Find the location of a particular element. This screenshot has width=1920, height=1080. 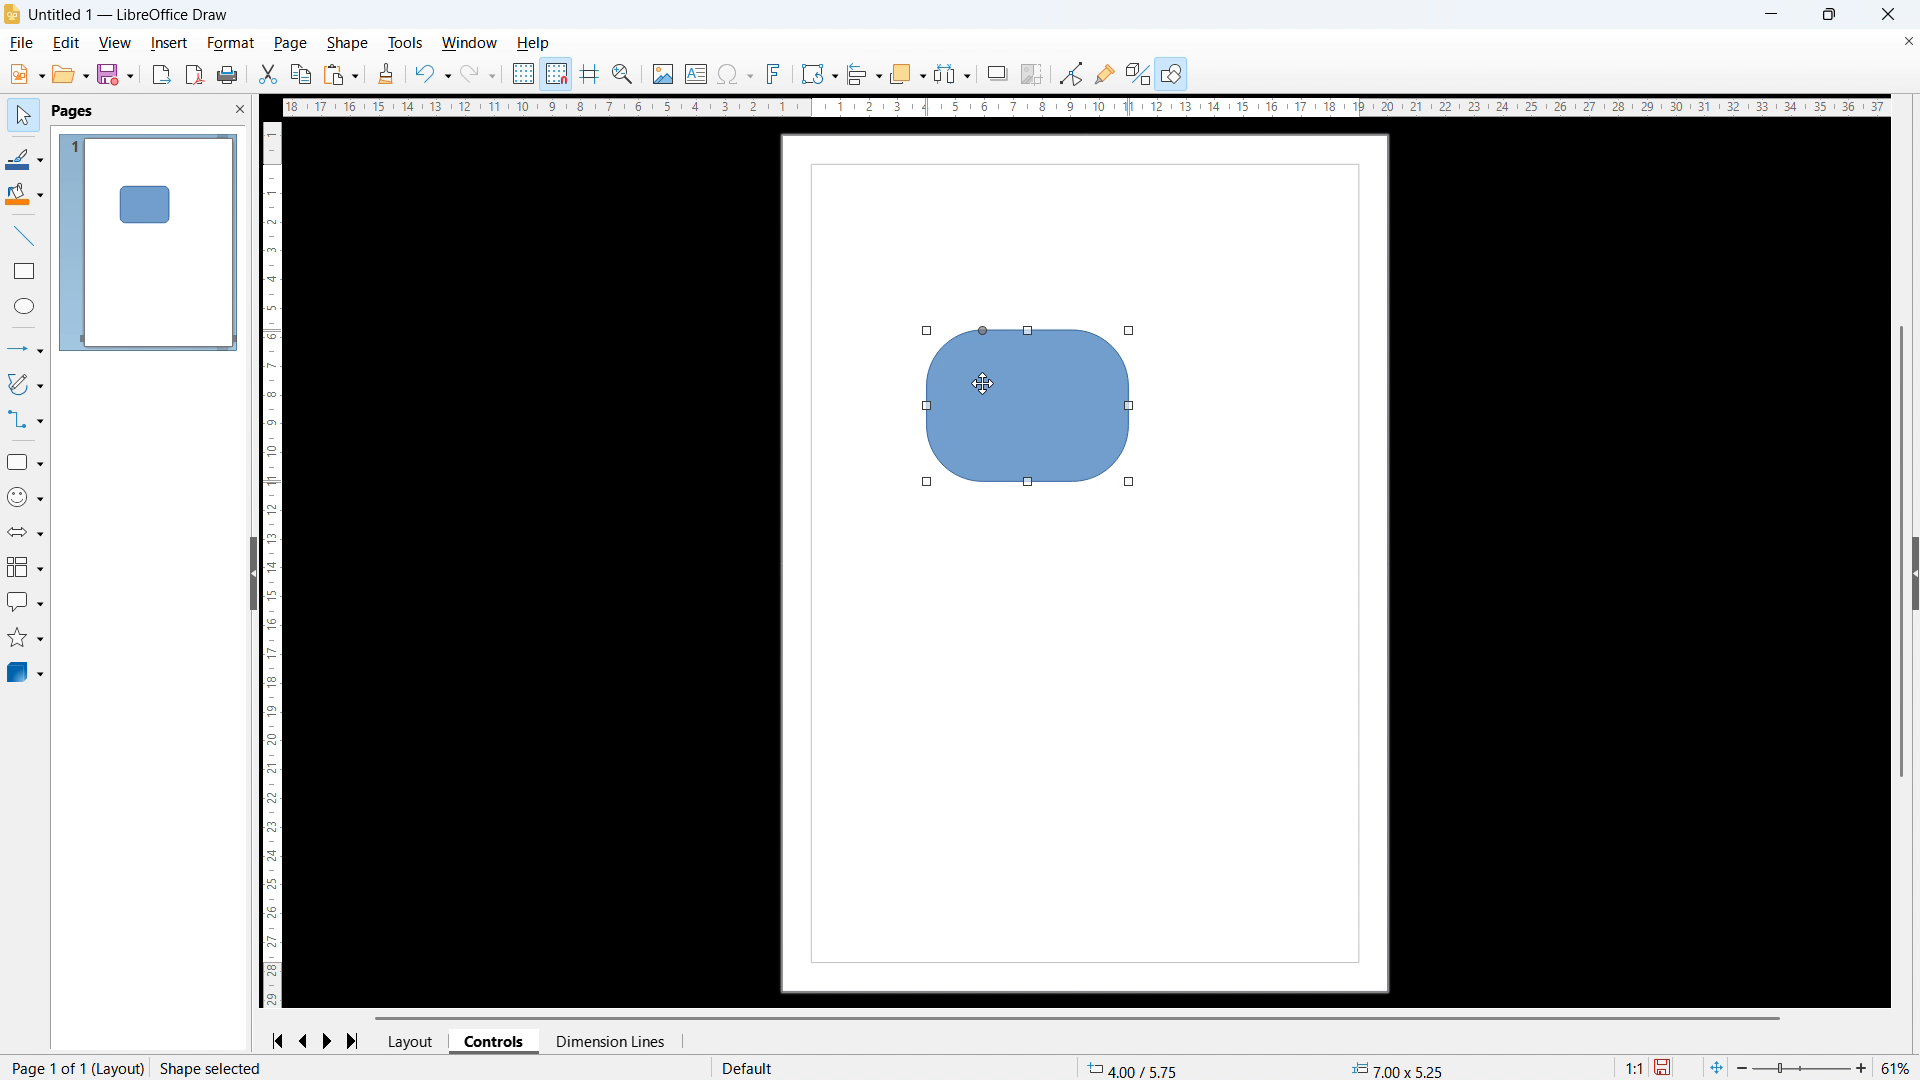

Page display is located at coordinates (148, 241).